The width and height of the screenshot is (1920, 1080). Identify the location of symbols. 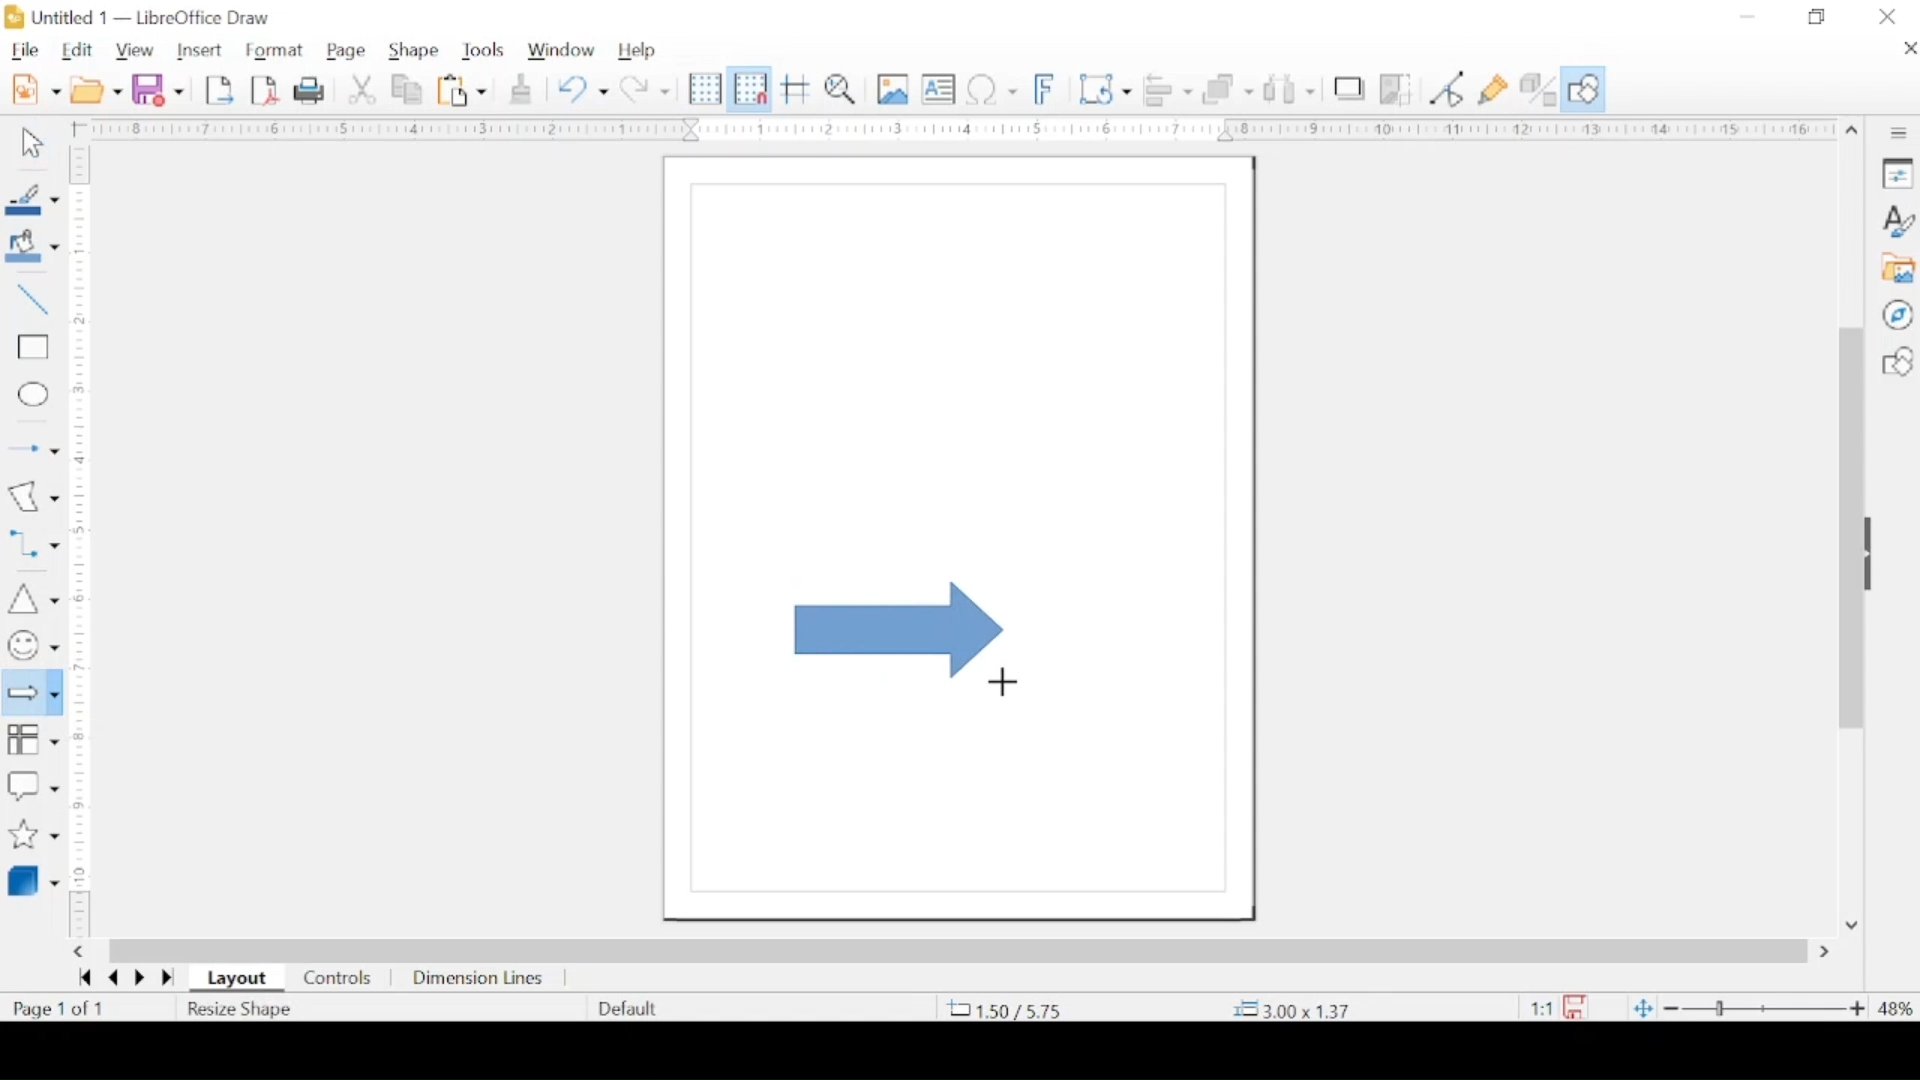
(32, 646).